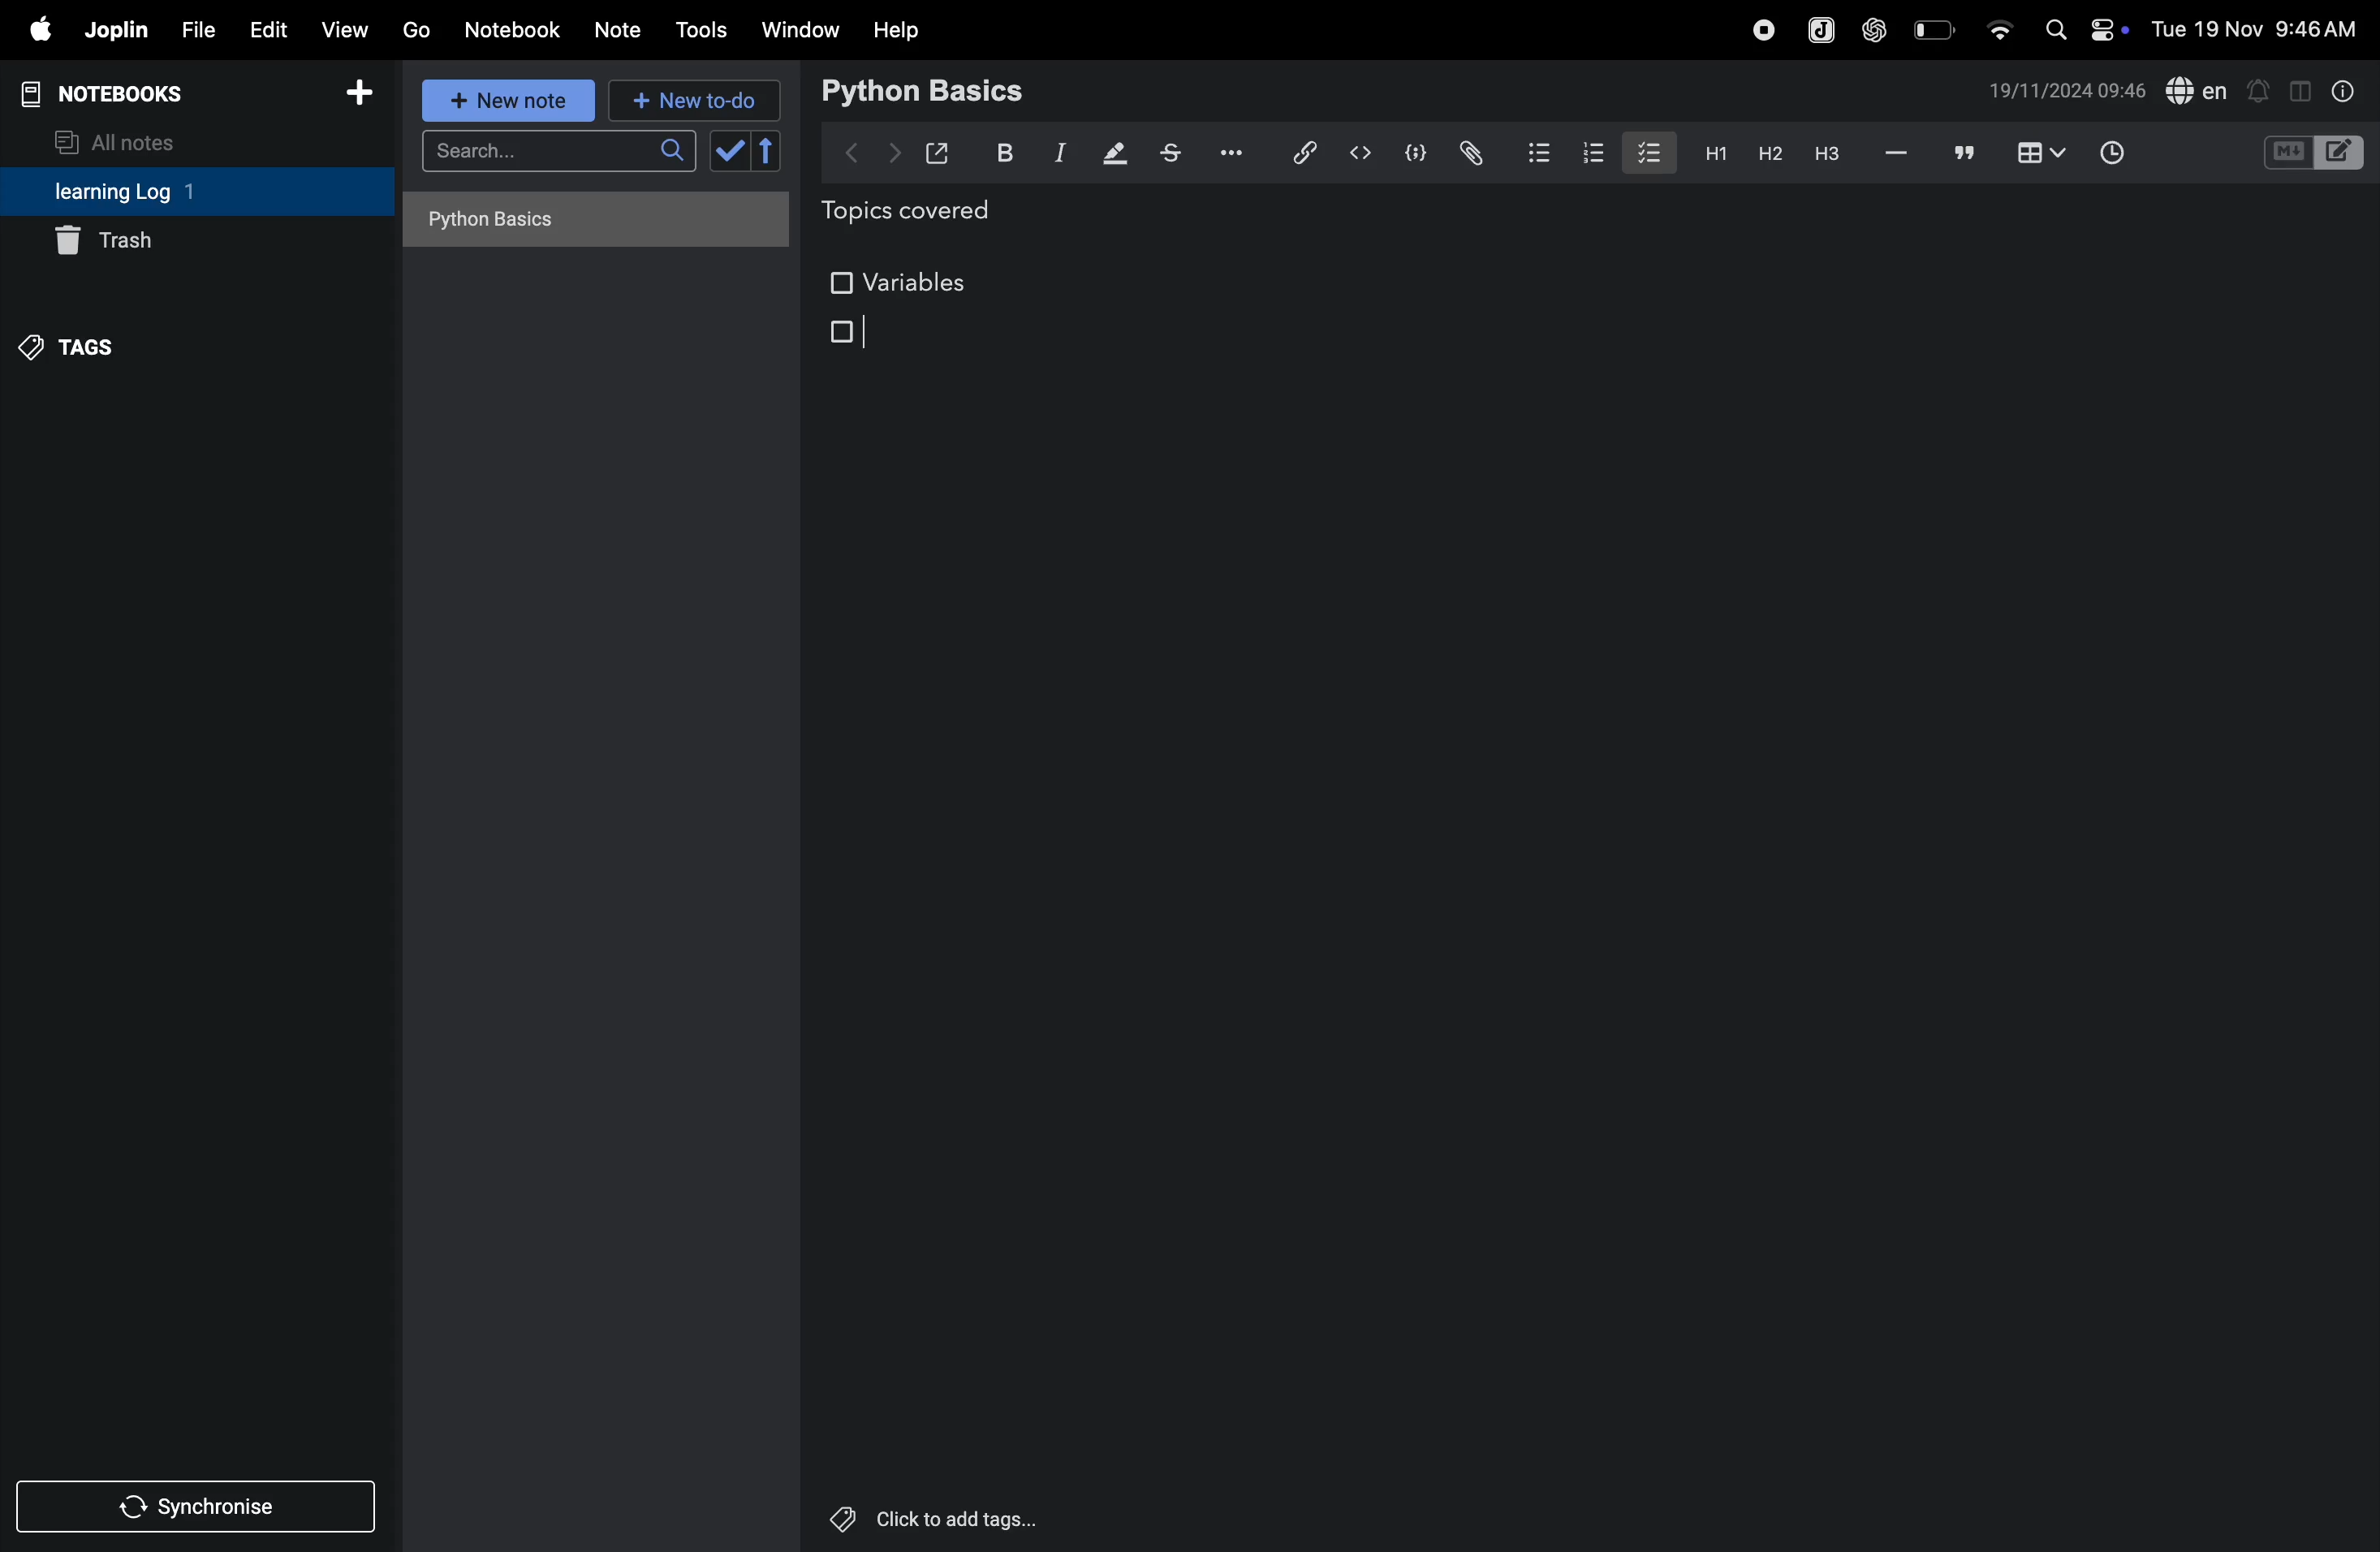  Describe the element at coordinates (686, 96) in the screenshot. I see `new to do` at that location.